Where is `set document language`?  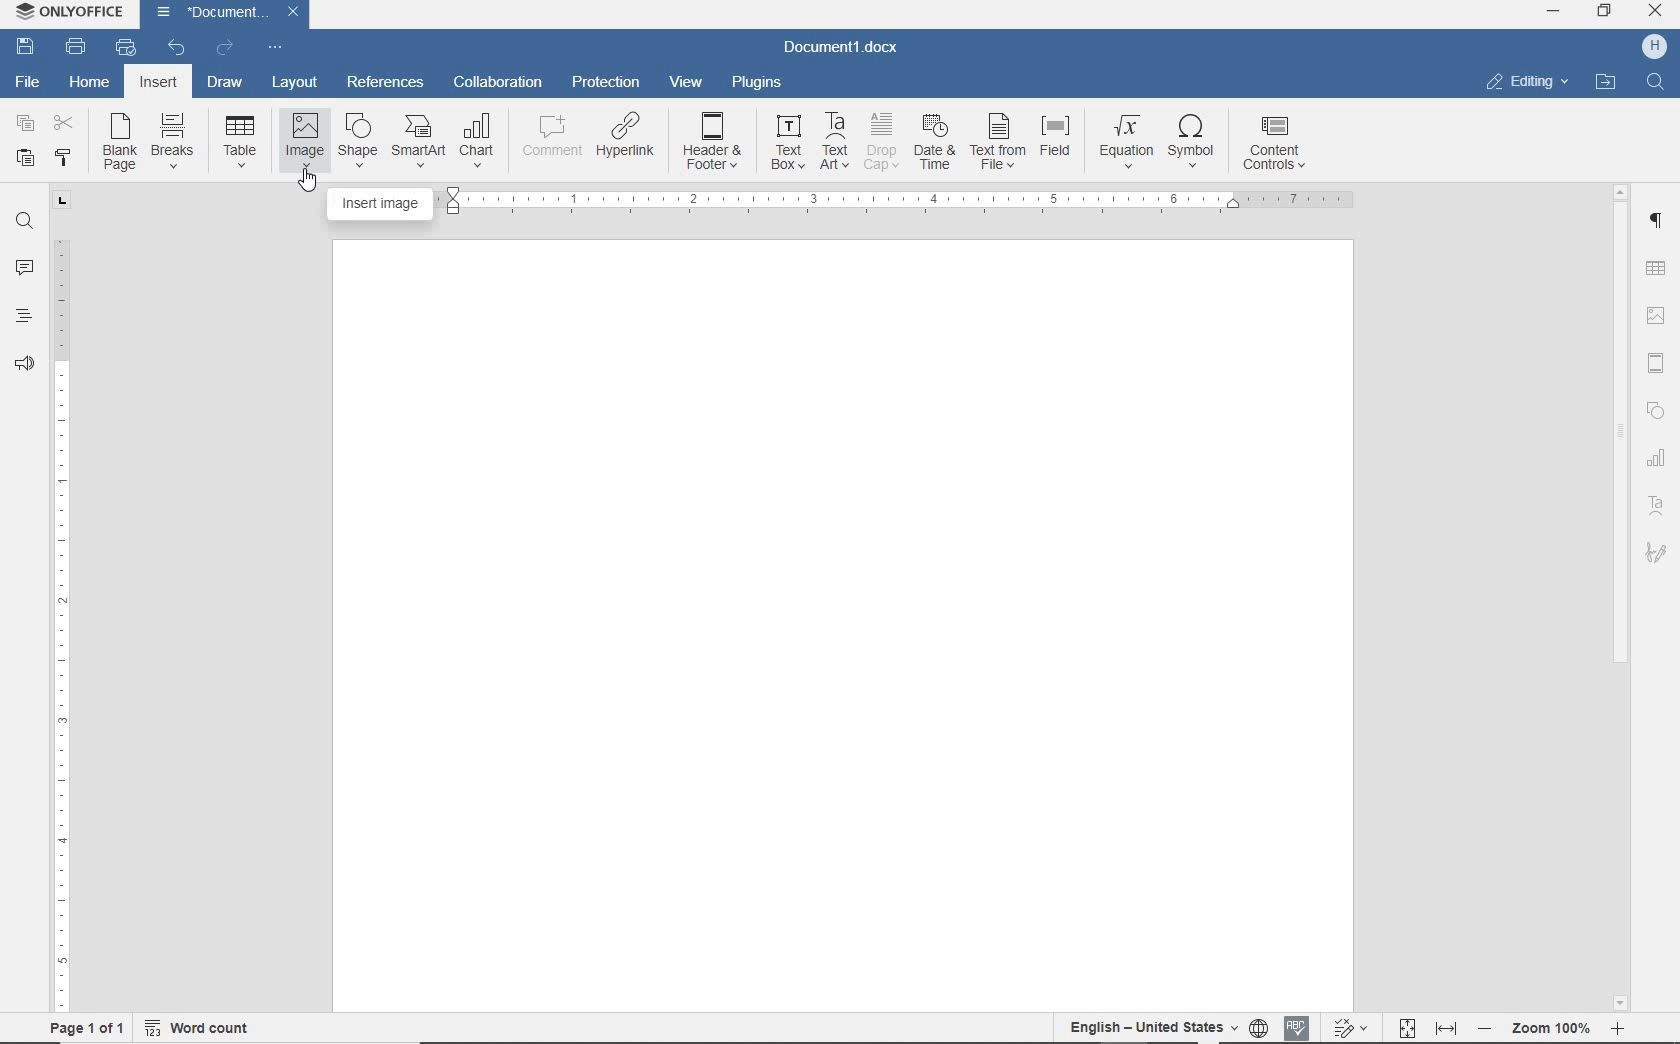
set document language is located at coordinates (1257, 1028).